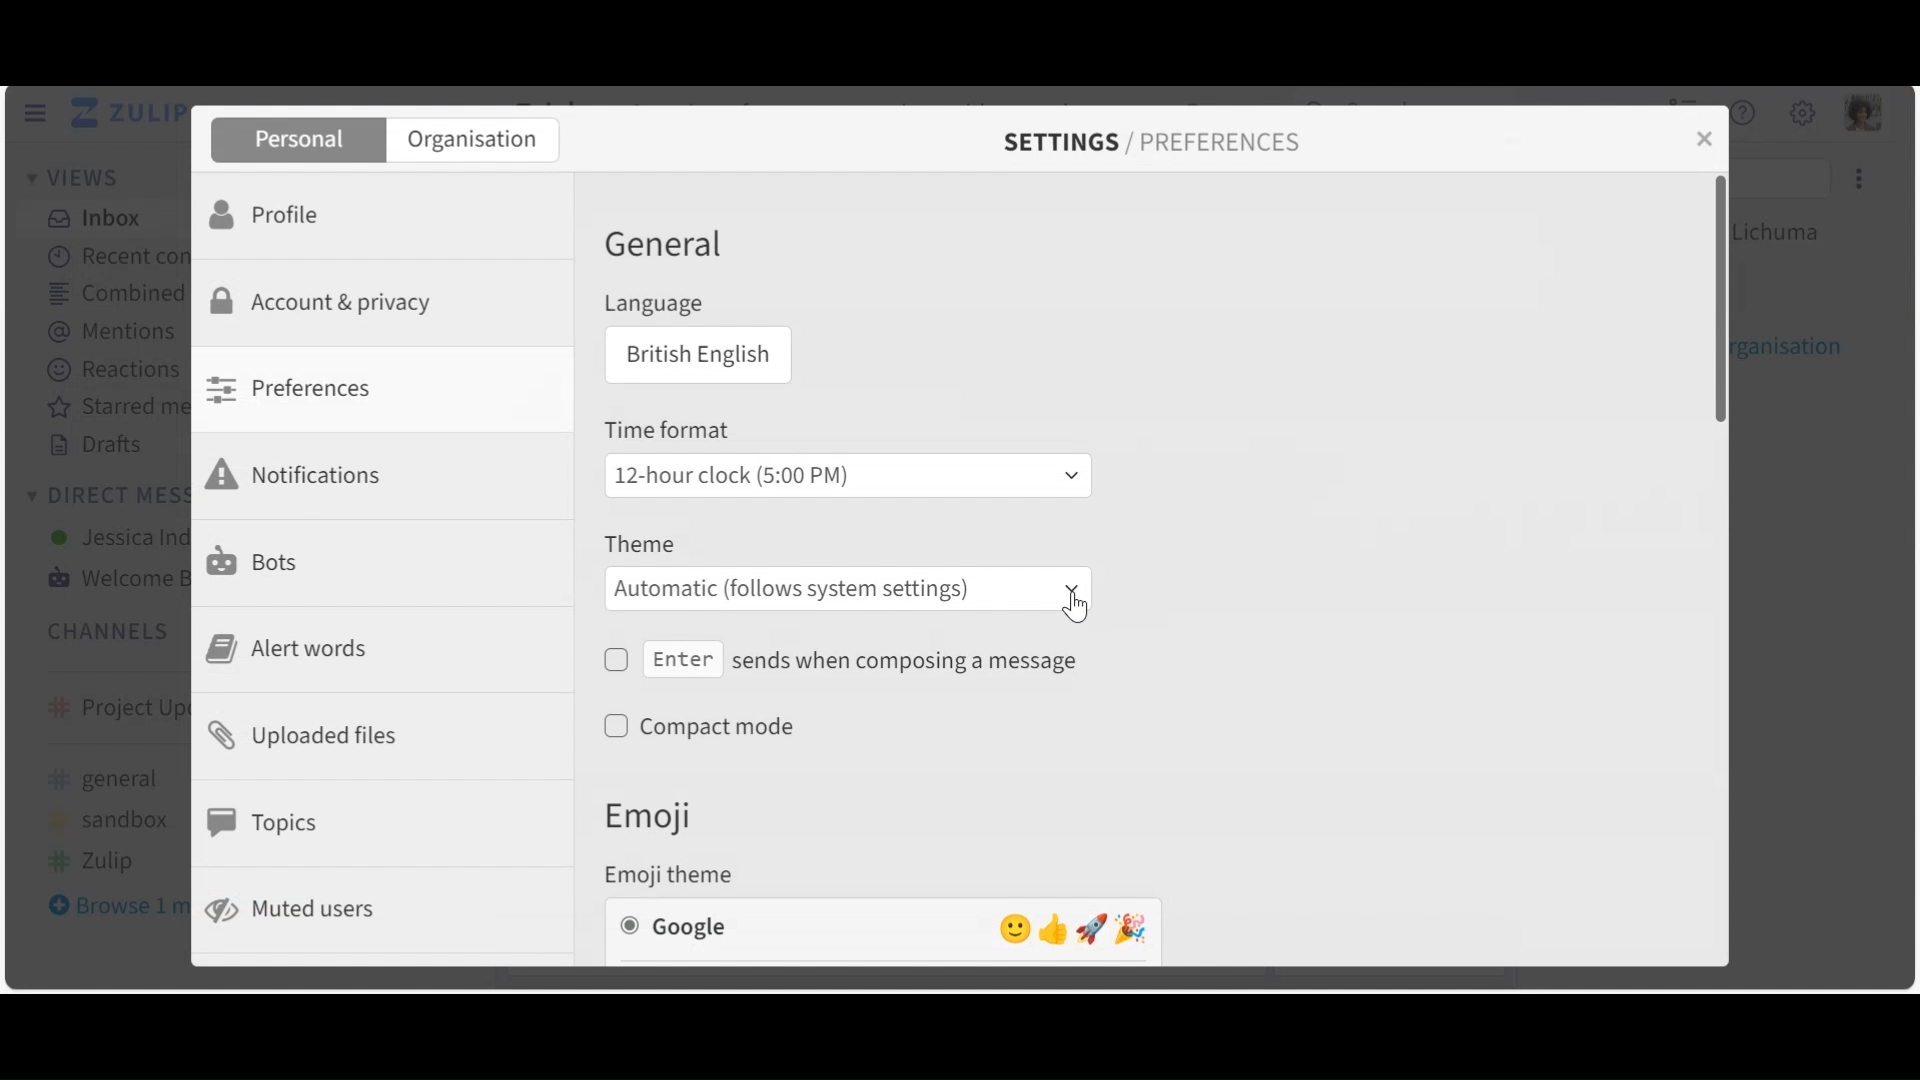 The image size is (1920, 1080). What do you see at coordinates (266, 822) in the screenshot?
I see `Topics` at bounding box center [266, 822].